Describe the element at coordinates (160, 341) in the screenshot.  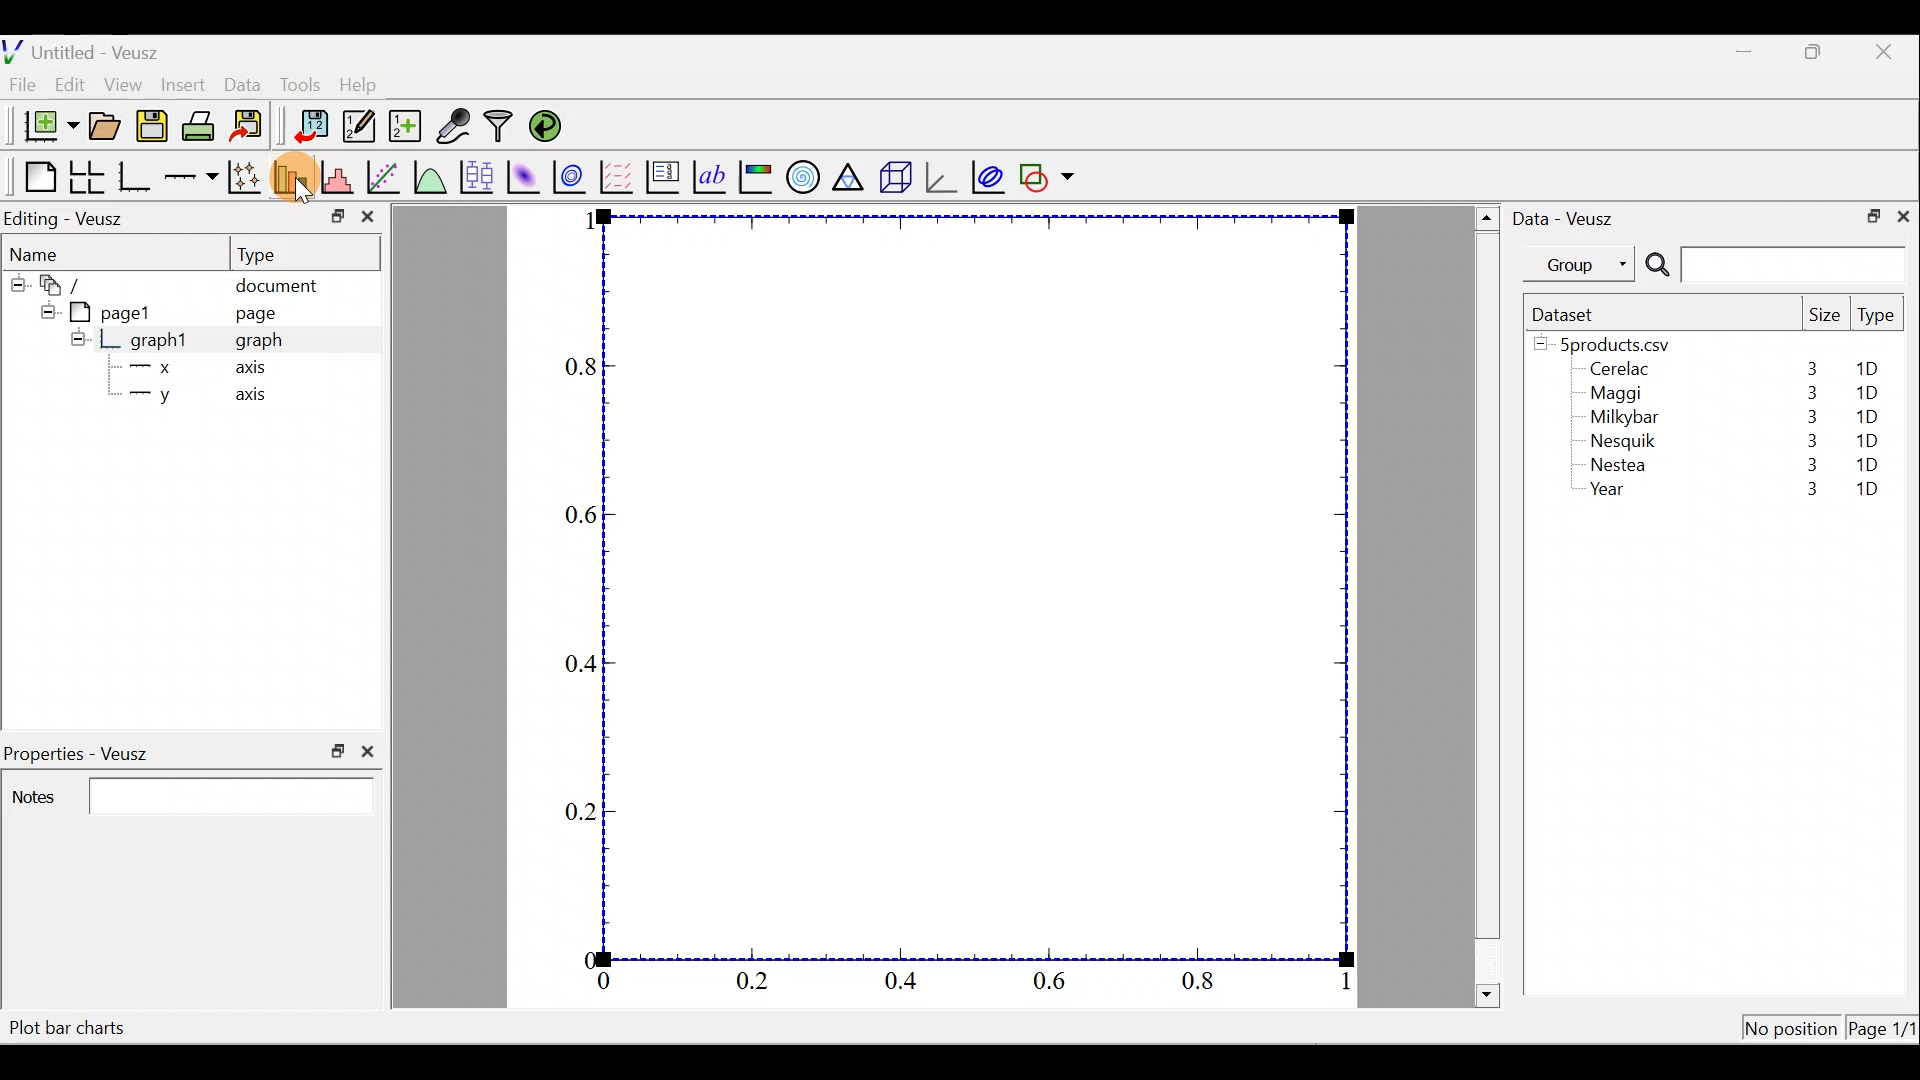
I see `graph1` at that location.